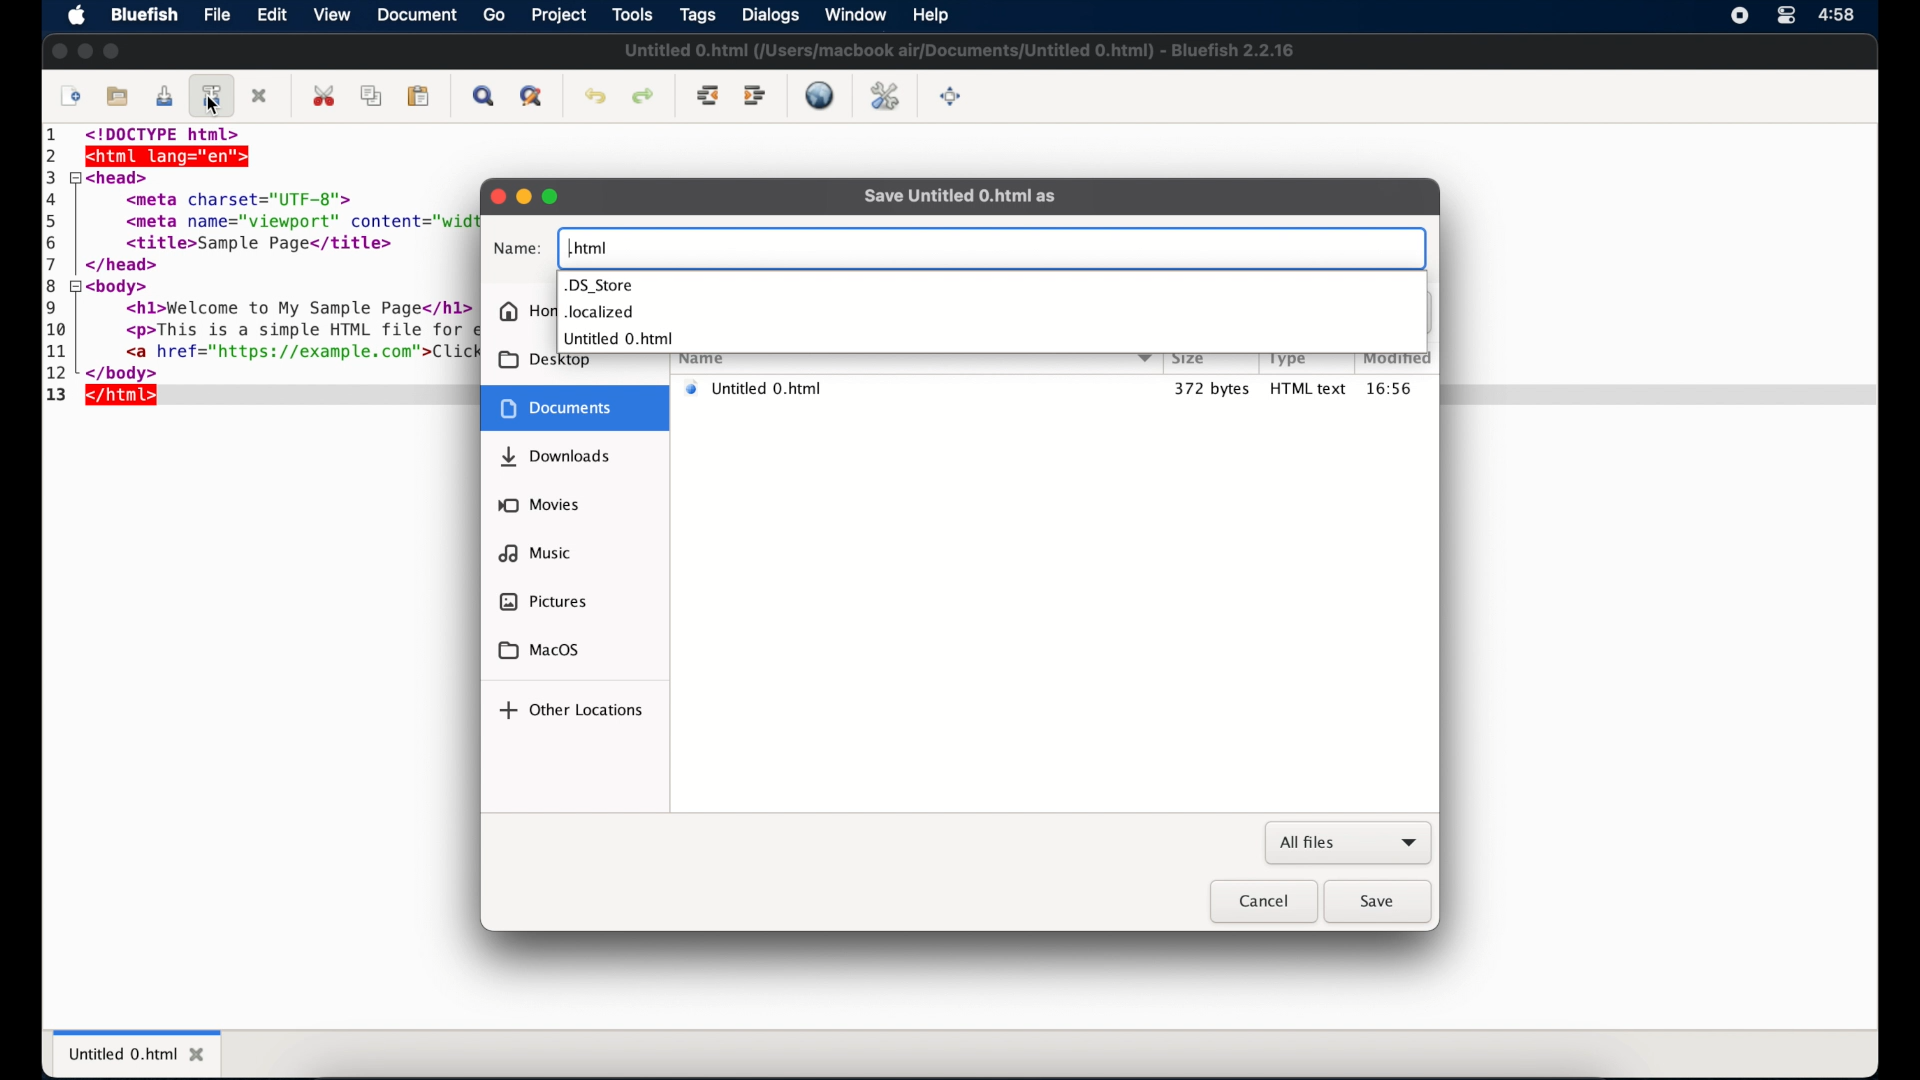 The height and width of the screenshot is (1080, 1920). I want to click on pictures, so click(541, 601).